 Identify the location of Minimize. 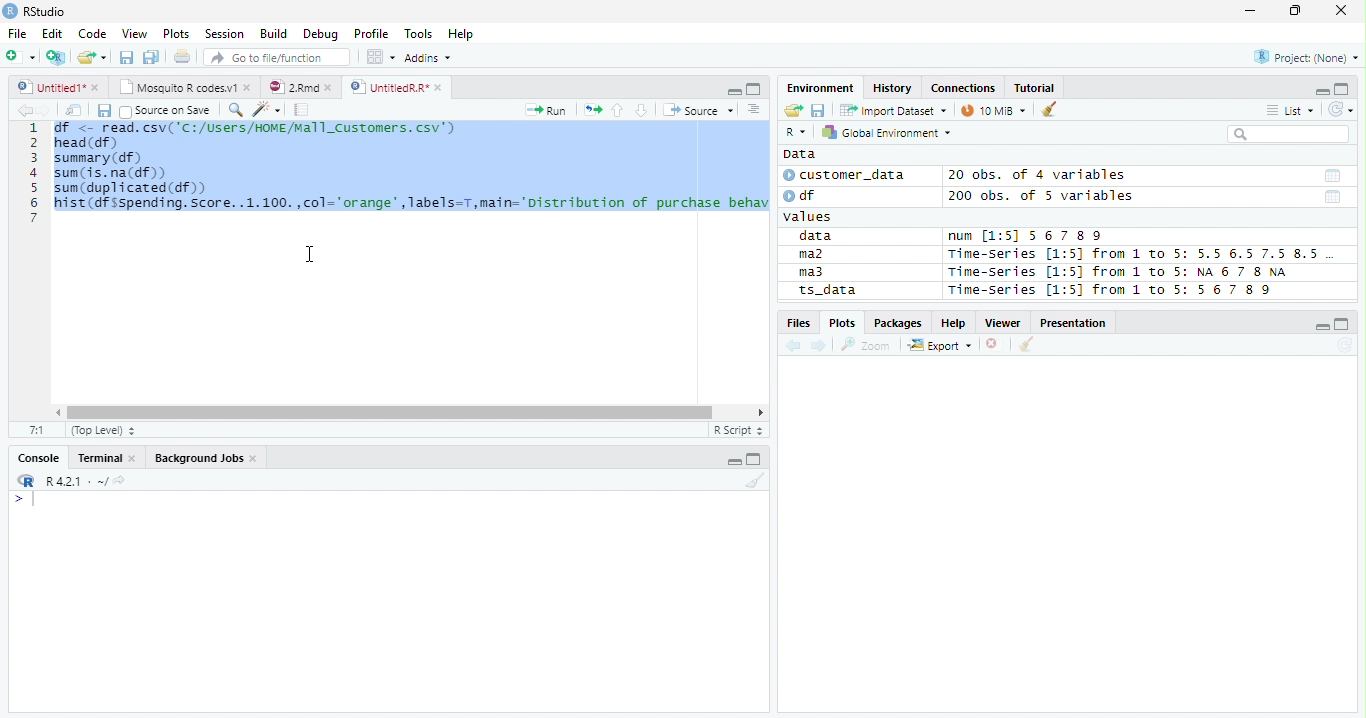
(732, 90).